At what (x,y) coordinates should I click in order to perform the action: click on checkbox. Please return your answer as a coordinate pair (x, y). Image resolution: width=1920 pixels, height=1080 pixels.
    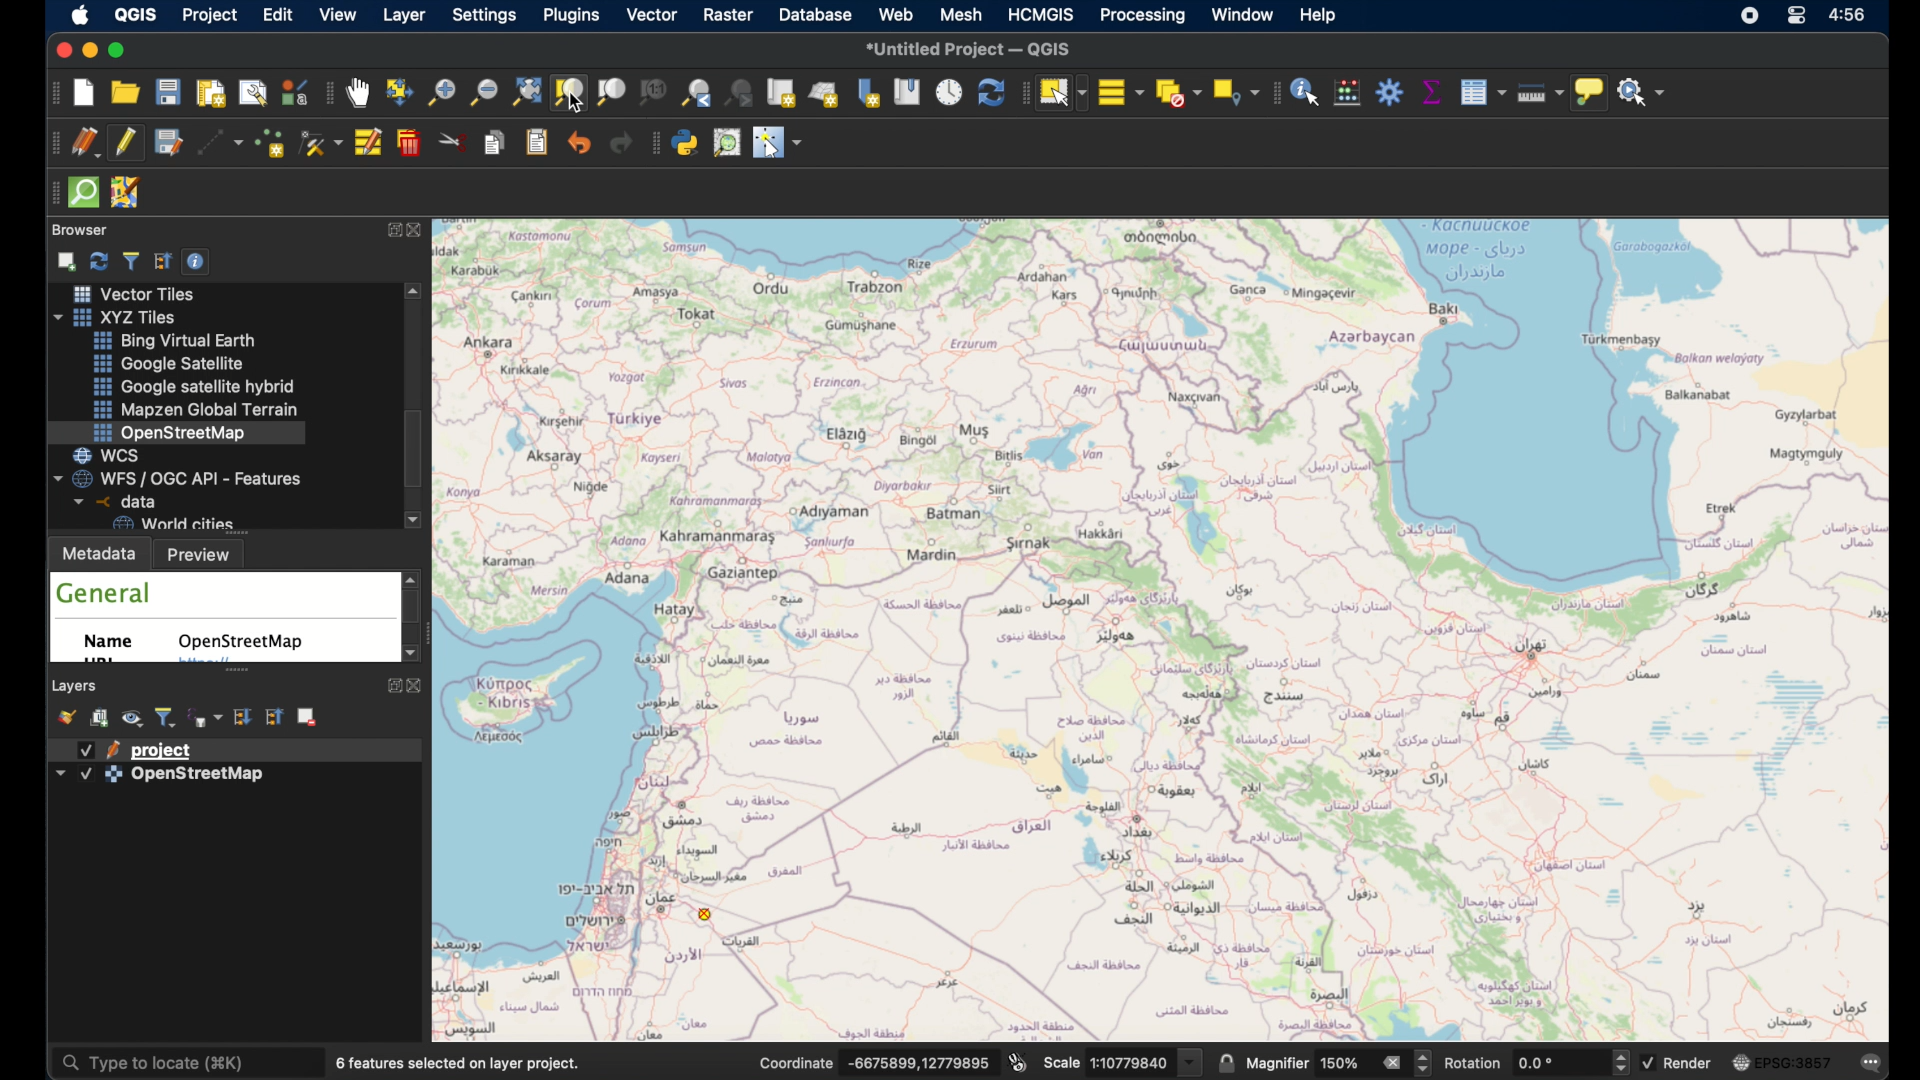
    Looking at the image, I should click on (86, 775).